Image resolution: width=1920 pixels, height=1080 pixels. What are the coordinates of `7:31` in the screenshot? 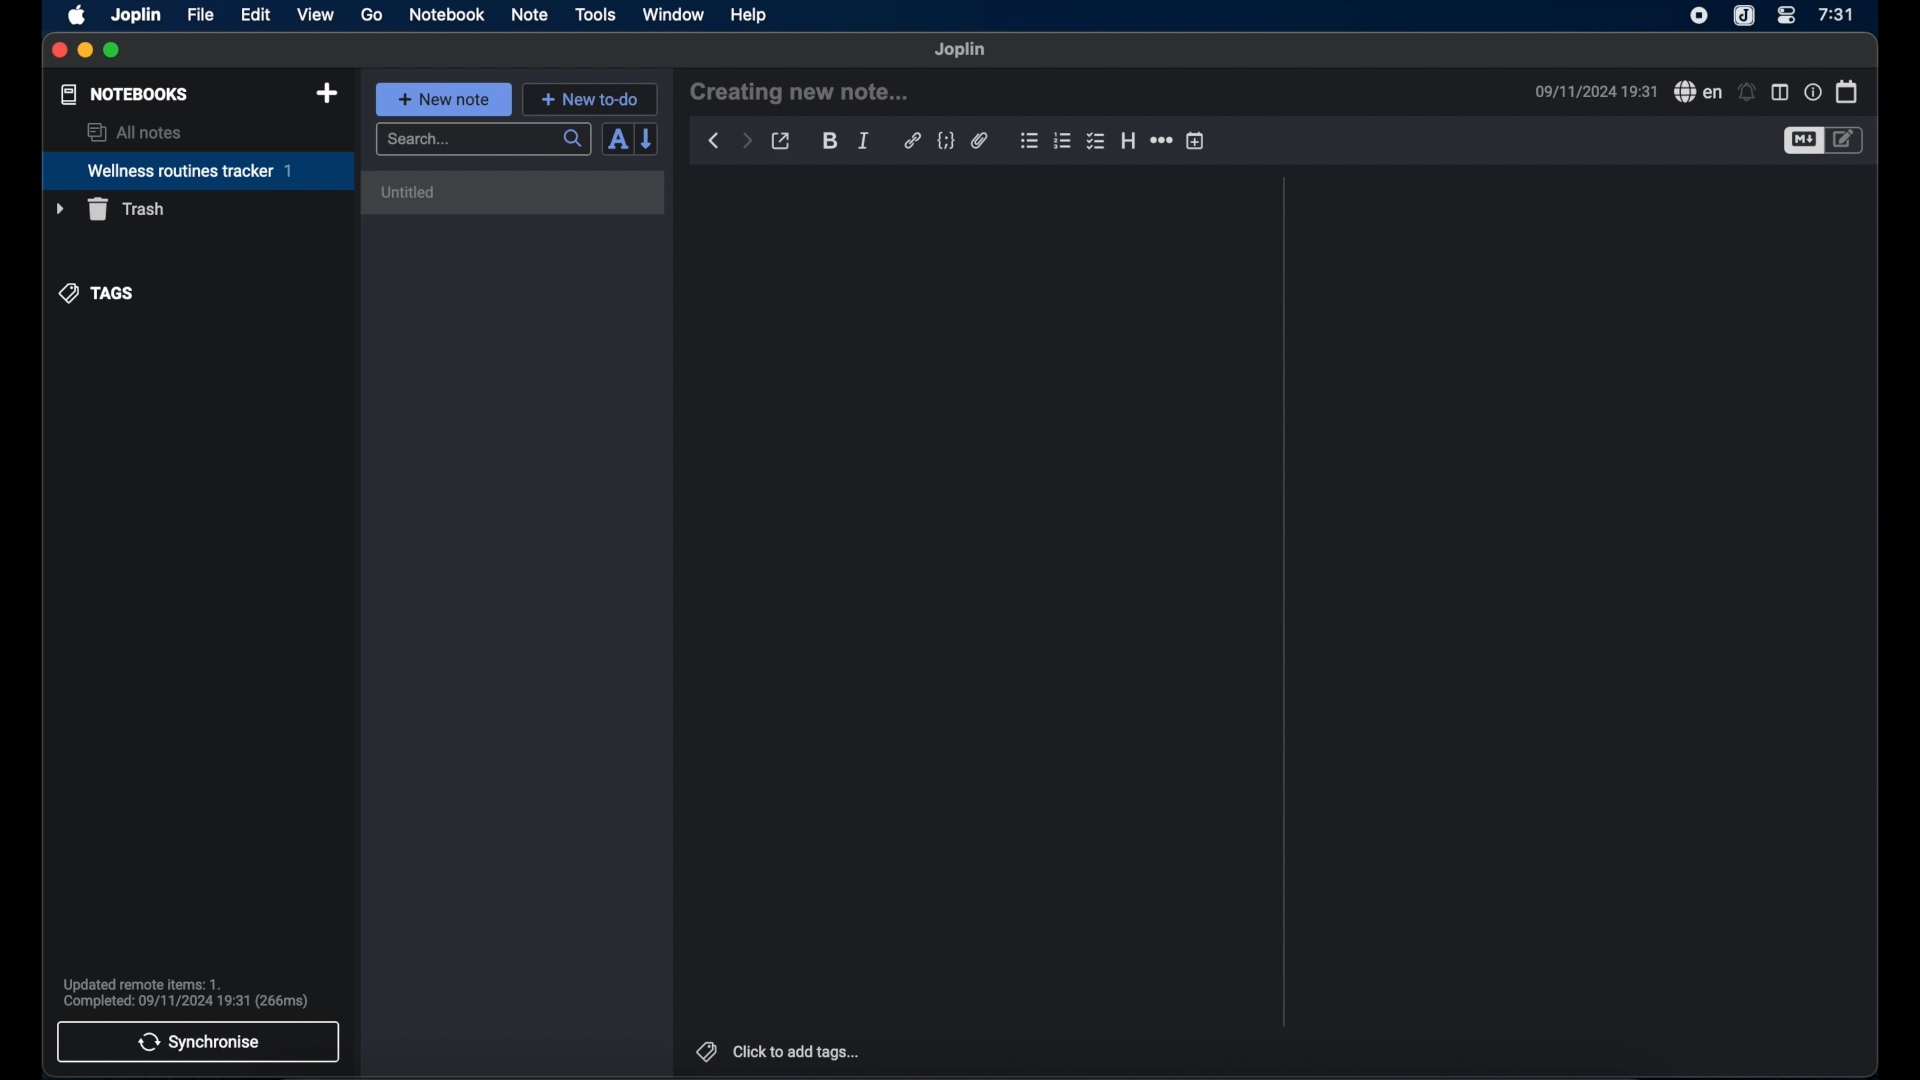 It's located at (1835, 15).